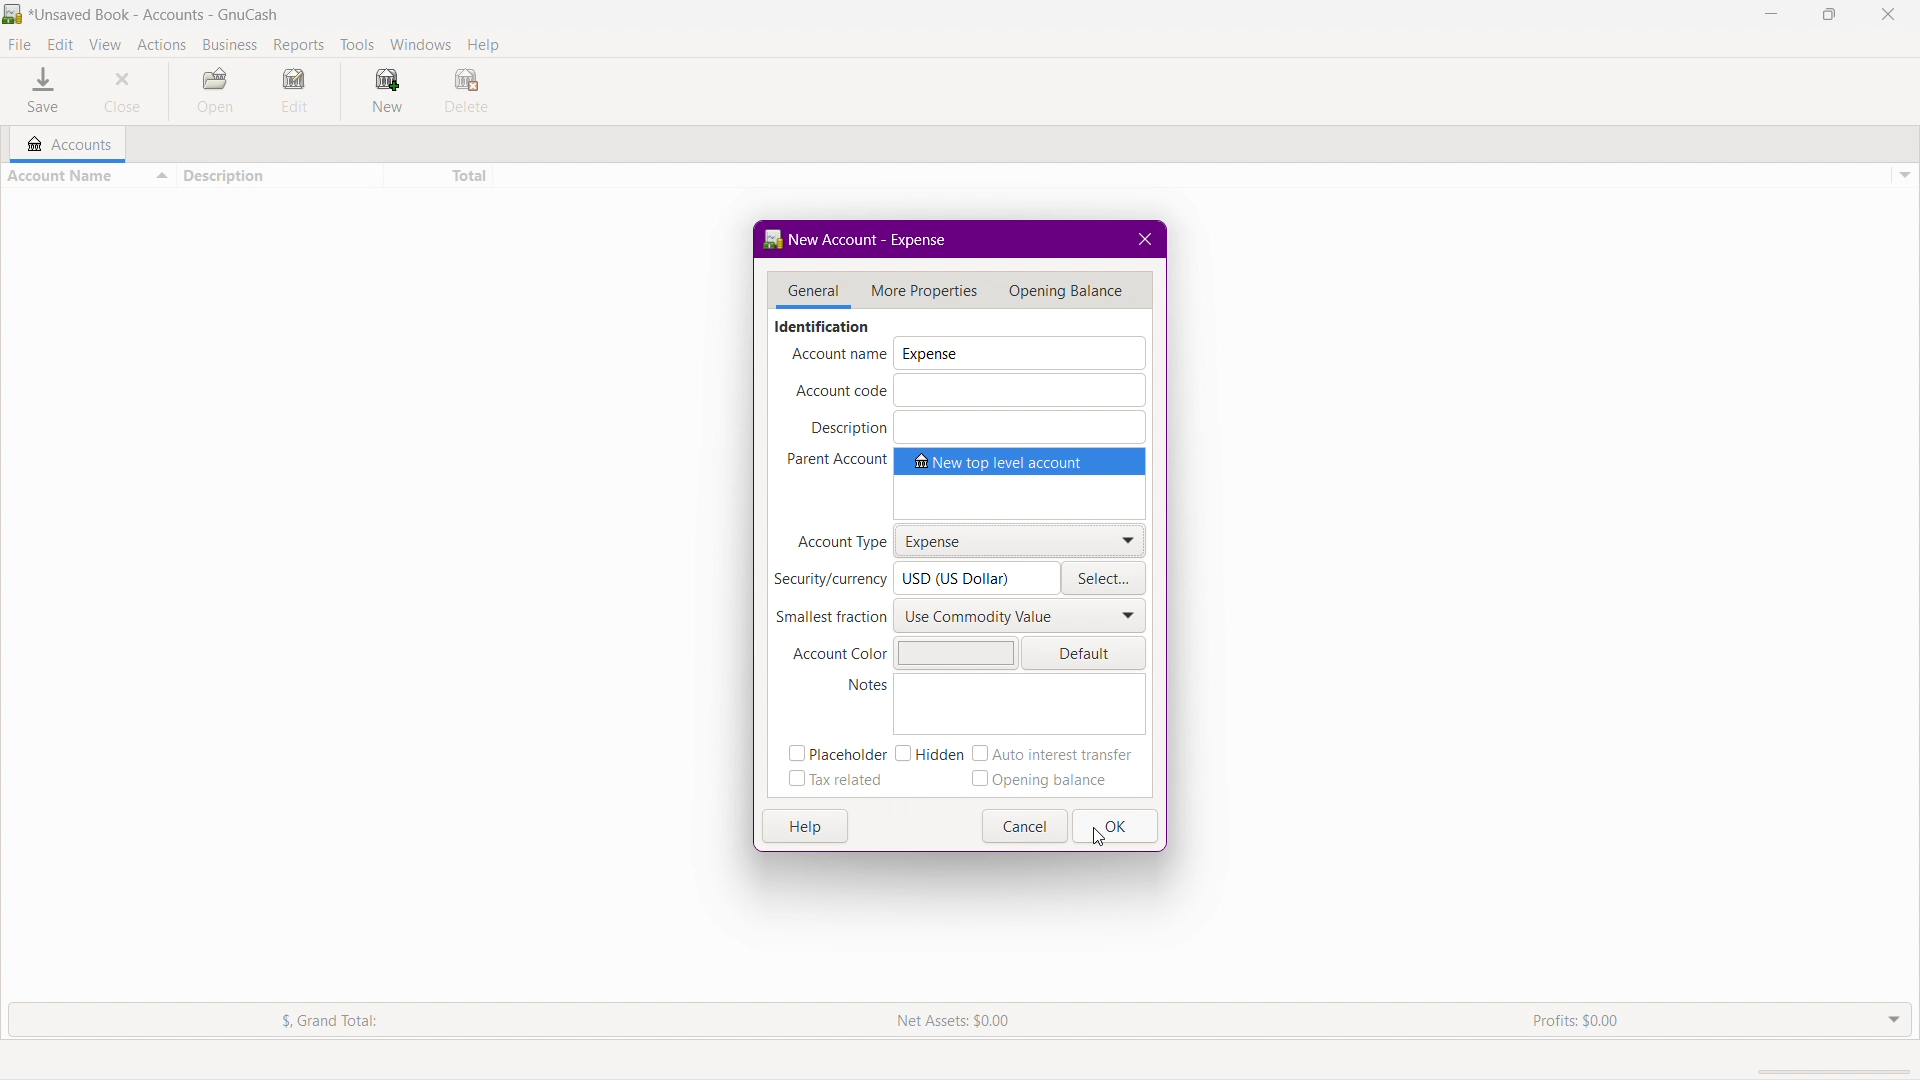  Describe the element at coordinates (1118, 828) in the screenshot. I see `OK` at that location.